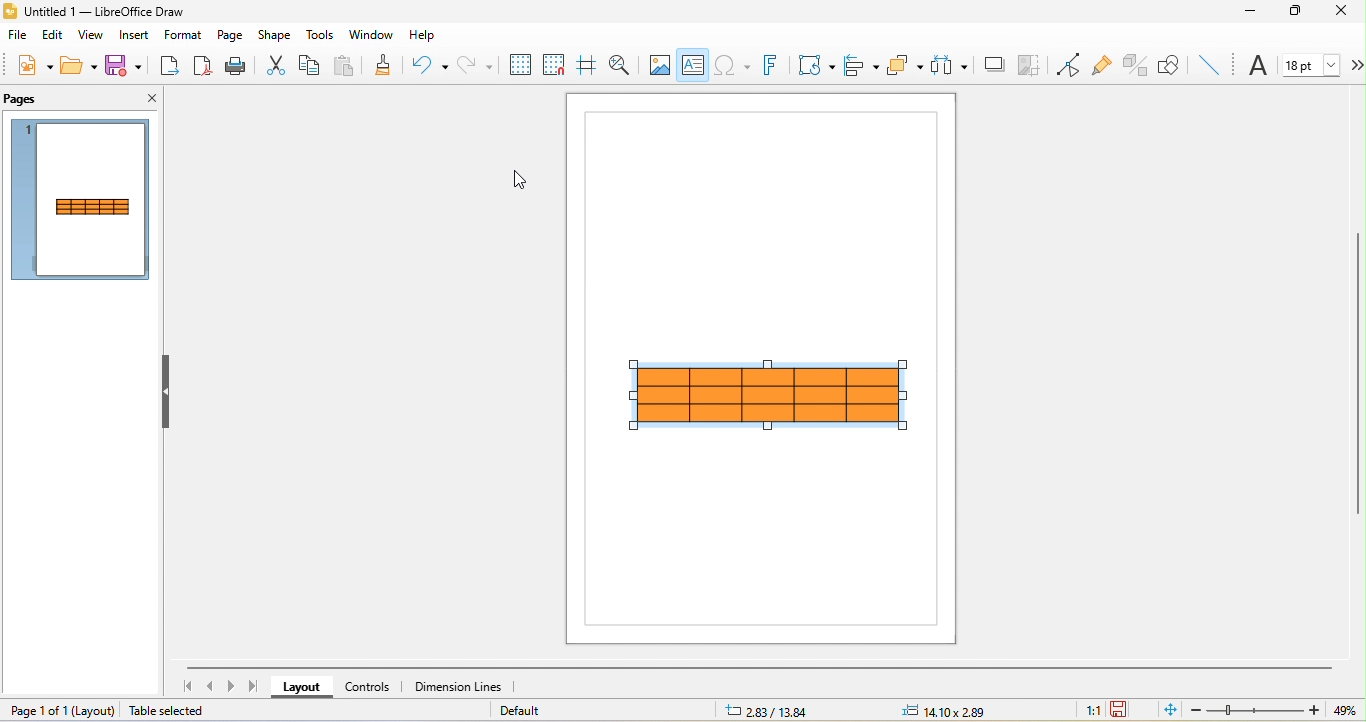  What do you see at coordinates (203, 64) in the screenshot?
I see `export directly as pdf` at bounding box center [203, 64].